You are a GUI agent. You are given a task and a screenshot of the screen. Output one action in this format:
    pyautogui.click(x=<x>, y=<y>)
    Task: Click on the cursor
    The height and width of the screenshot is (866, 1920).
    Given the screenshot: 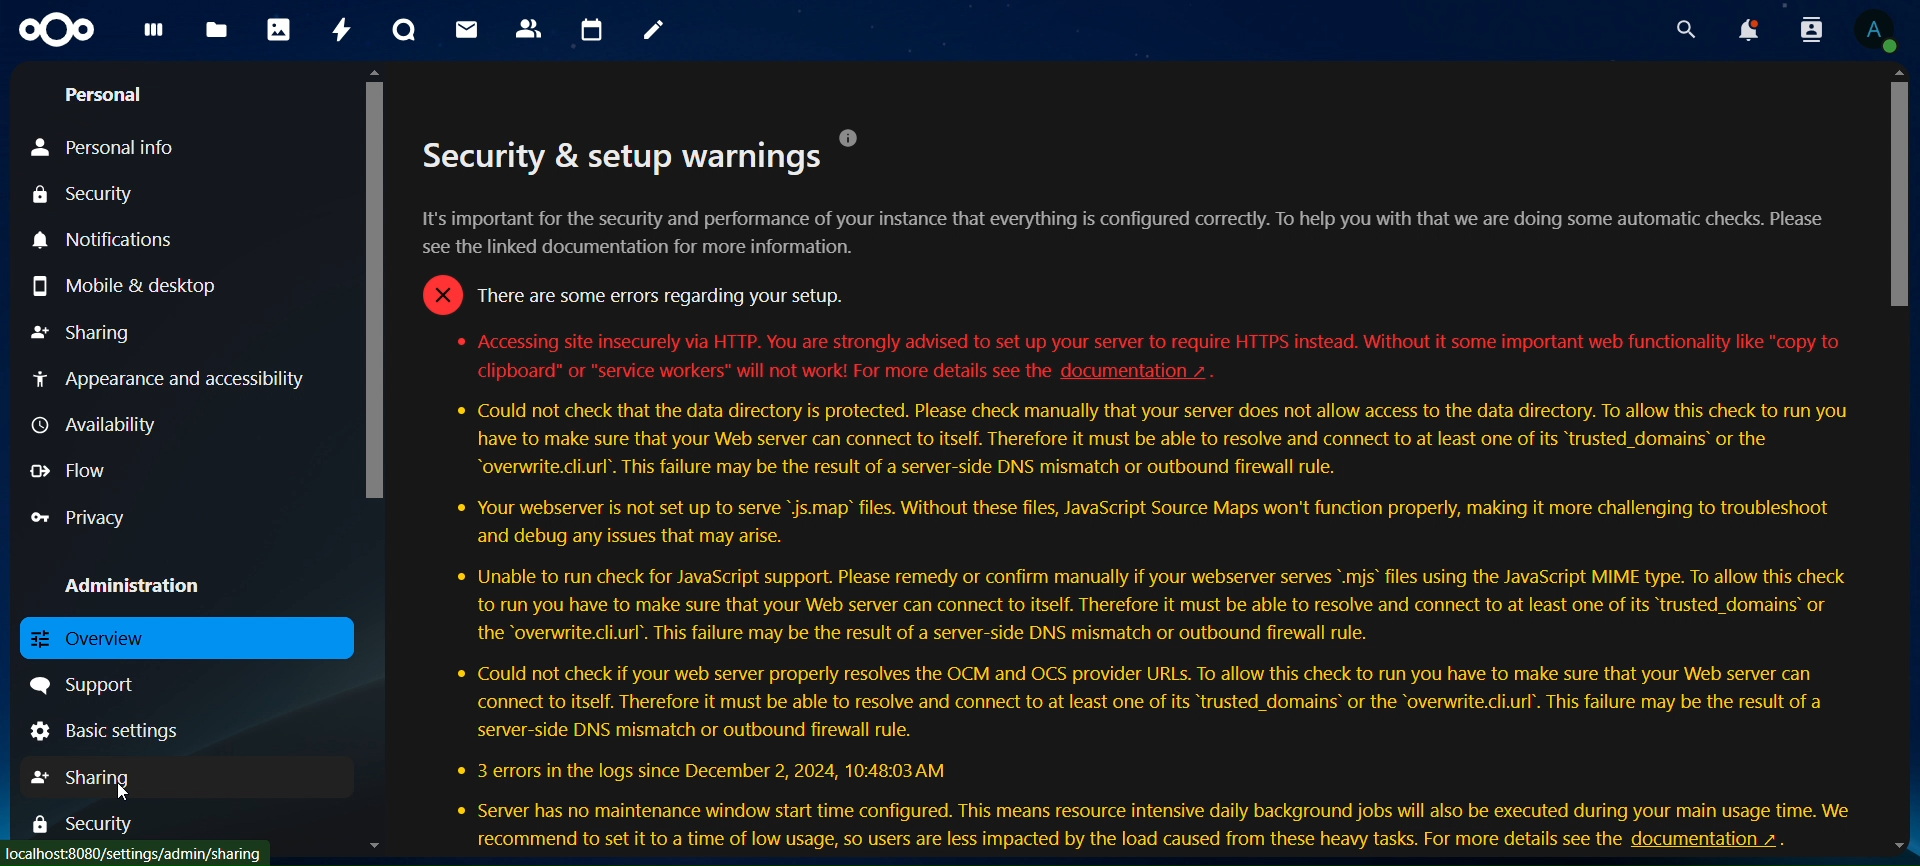 What is the action you would take?
    pyautogui.click(x=122, y=792)
    